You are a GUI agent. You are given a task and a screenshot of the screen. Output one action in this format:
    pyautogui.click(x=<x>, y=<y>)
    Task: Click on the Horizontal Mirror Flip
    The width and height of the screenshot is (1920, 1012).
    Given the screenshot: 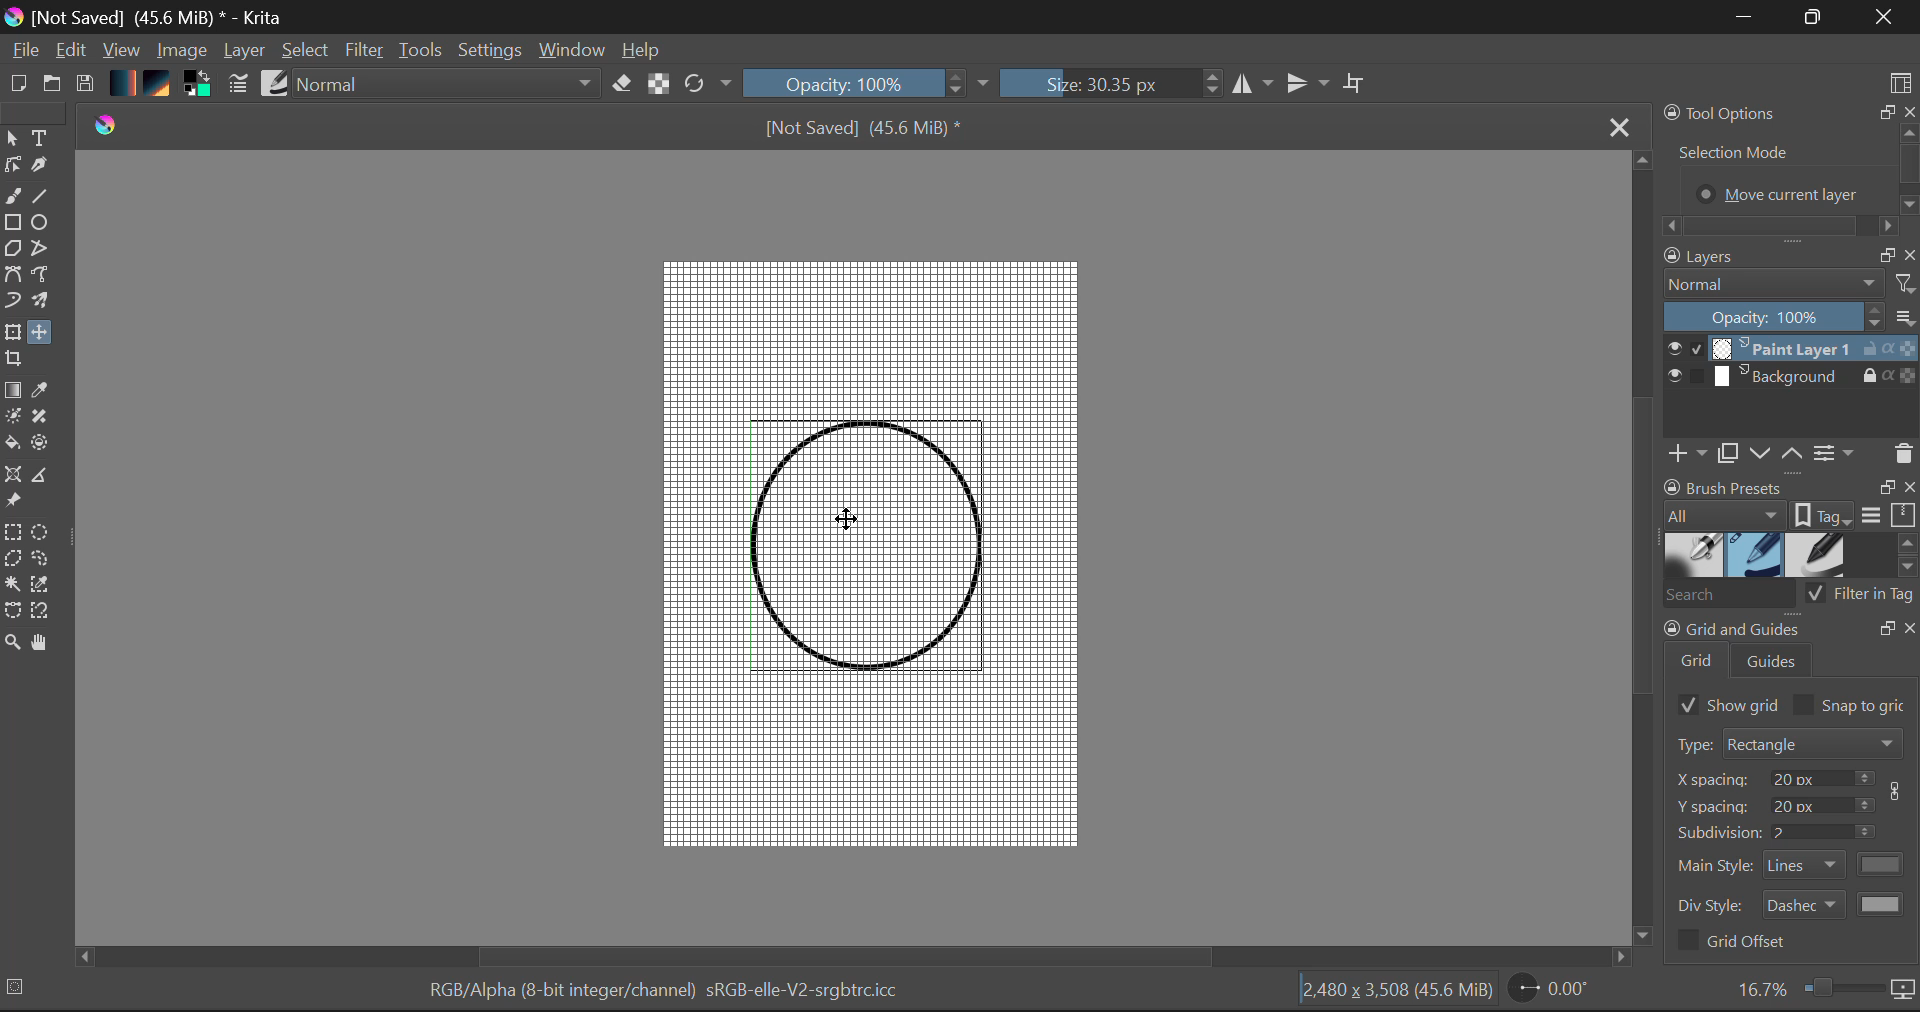 What is the action you would take?
    pyautogui.click(x=1310, y=83)
    